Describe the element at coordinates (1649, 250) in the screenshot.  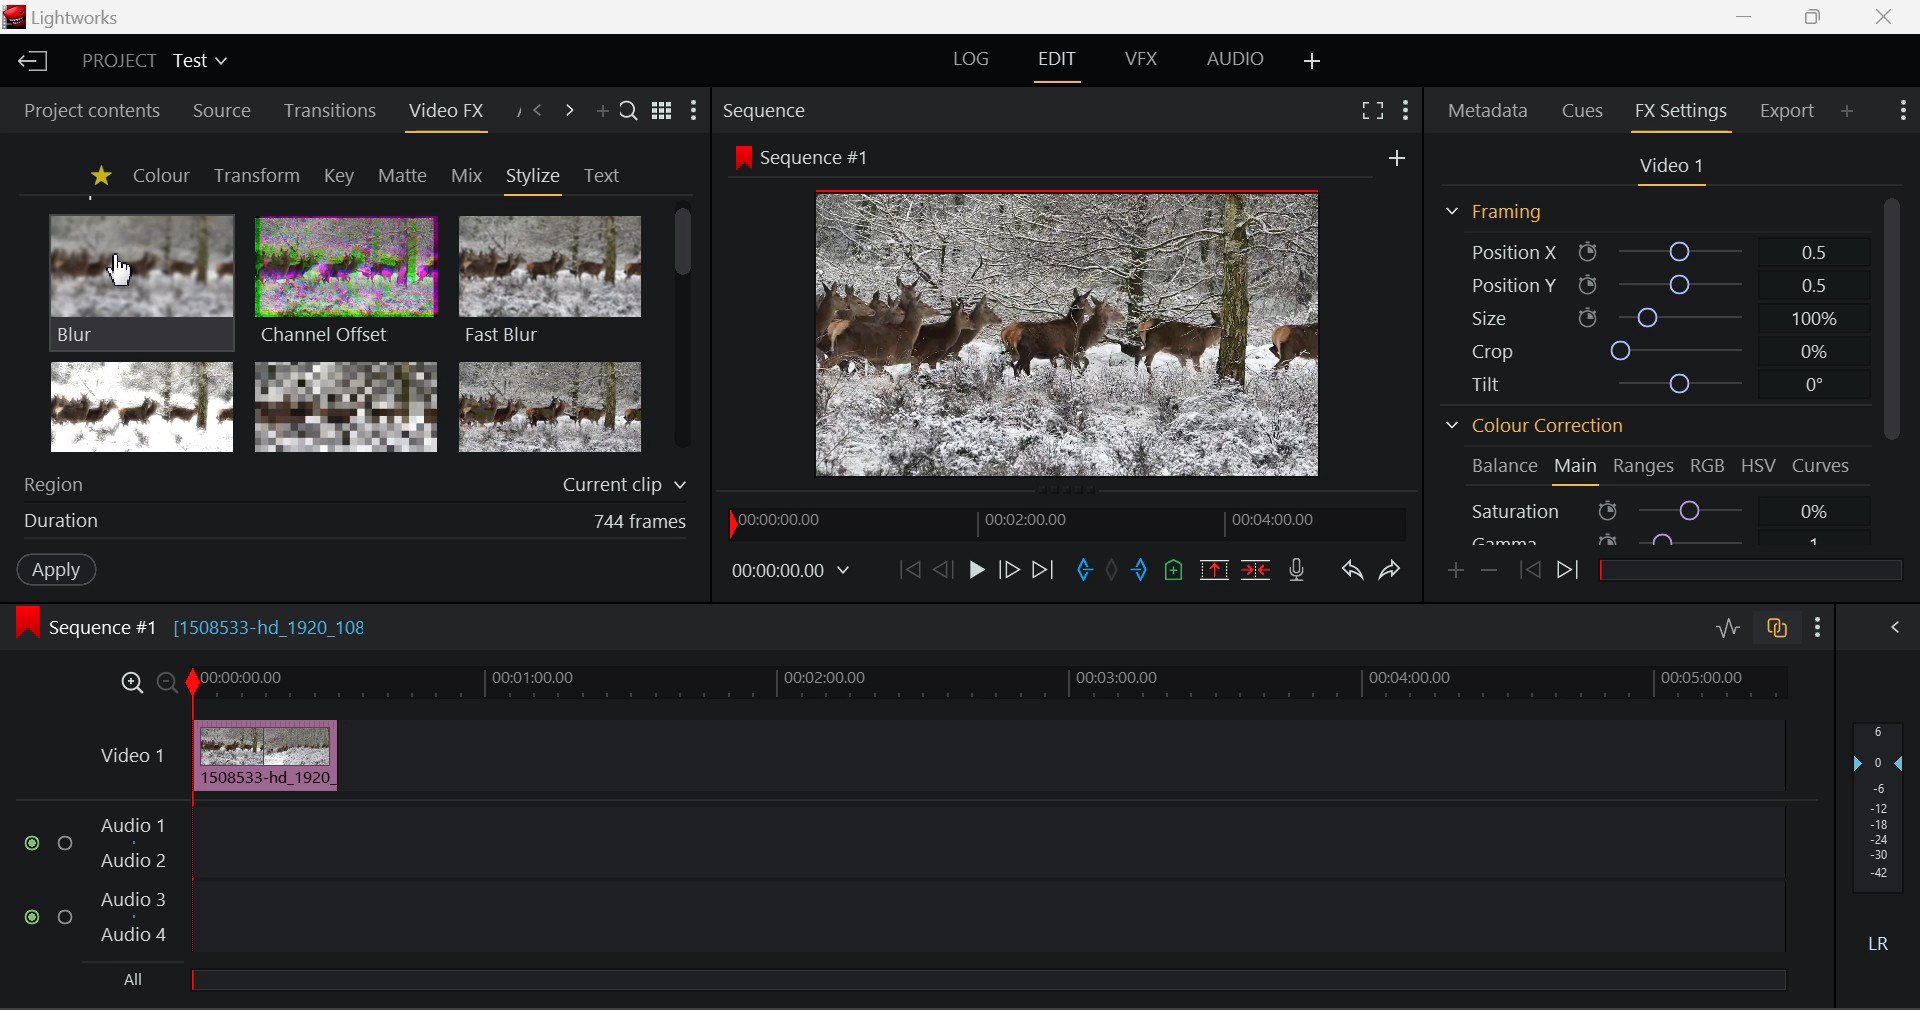
I see `Position X` at that location.